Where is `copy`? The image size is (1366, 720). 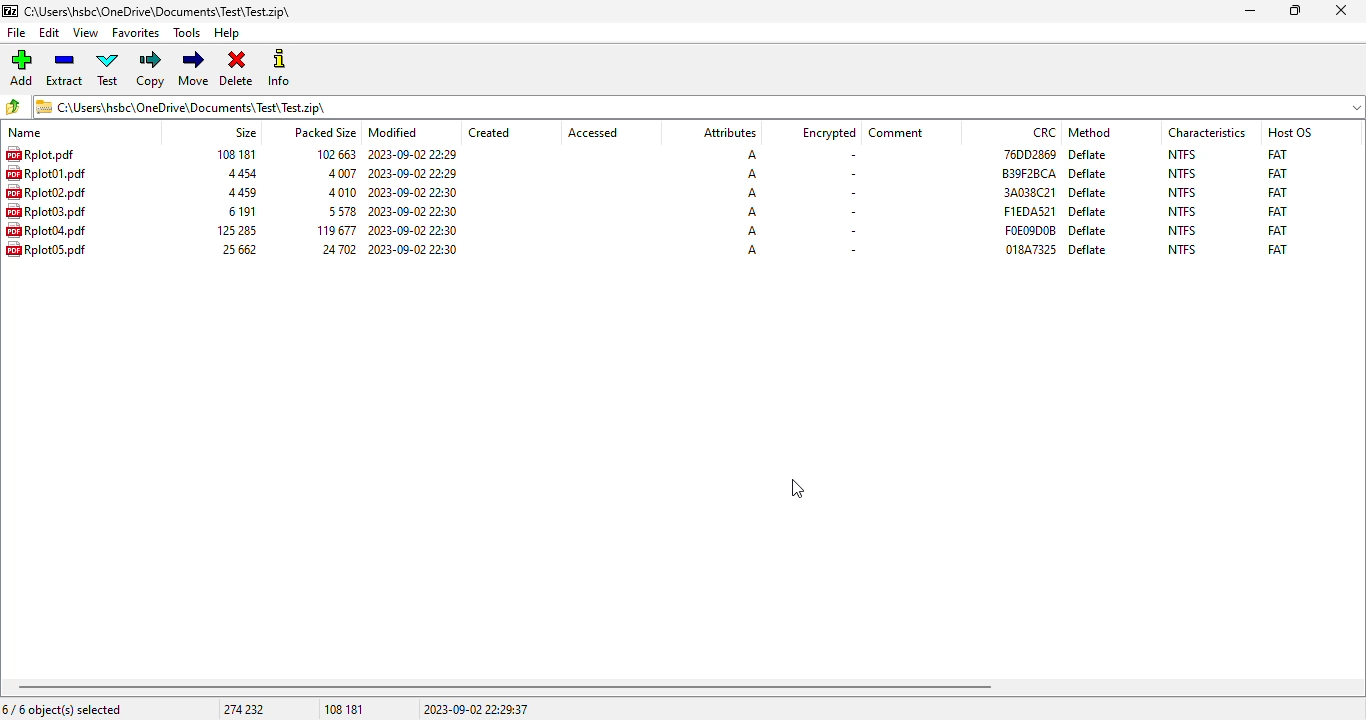
copy is located at coordinates (152, 69).